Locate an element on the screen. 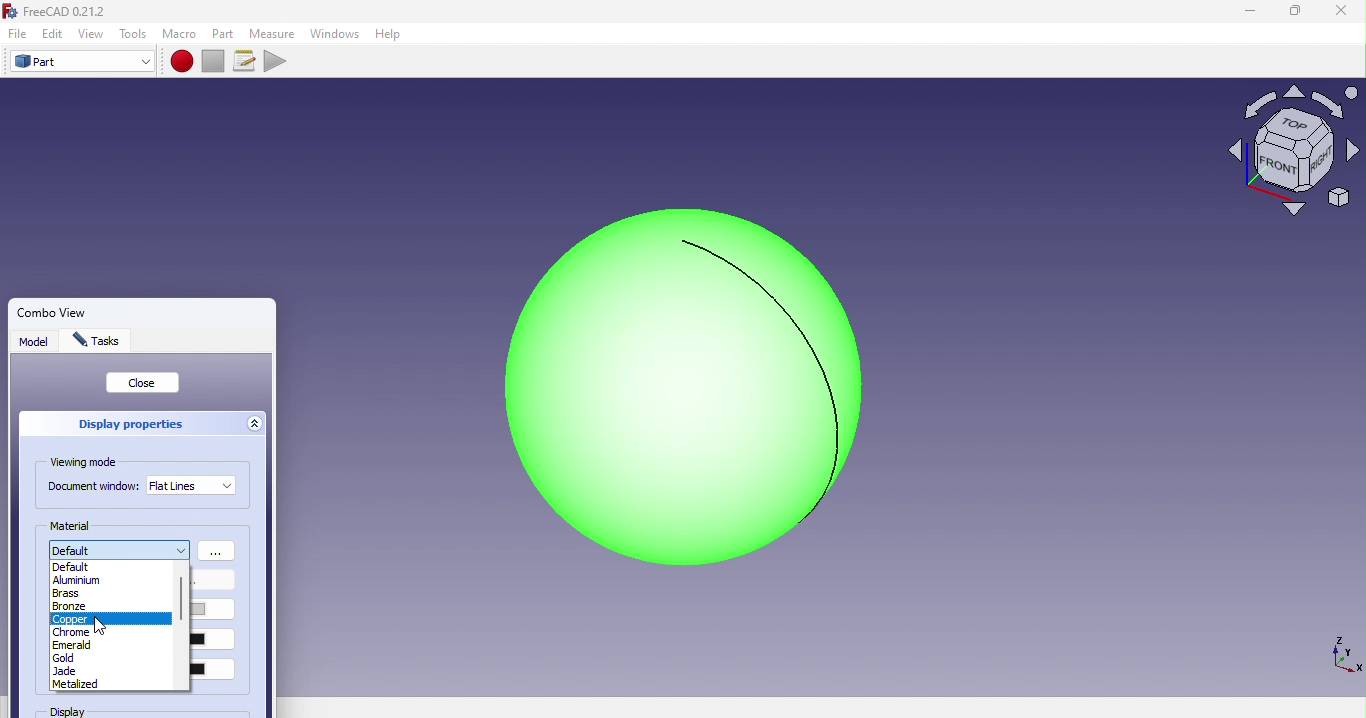  FreeCAD logo is located at coordinates (61, 12).